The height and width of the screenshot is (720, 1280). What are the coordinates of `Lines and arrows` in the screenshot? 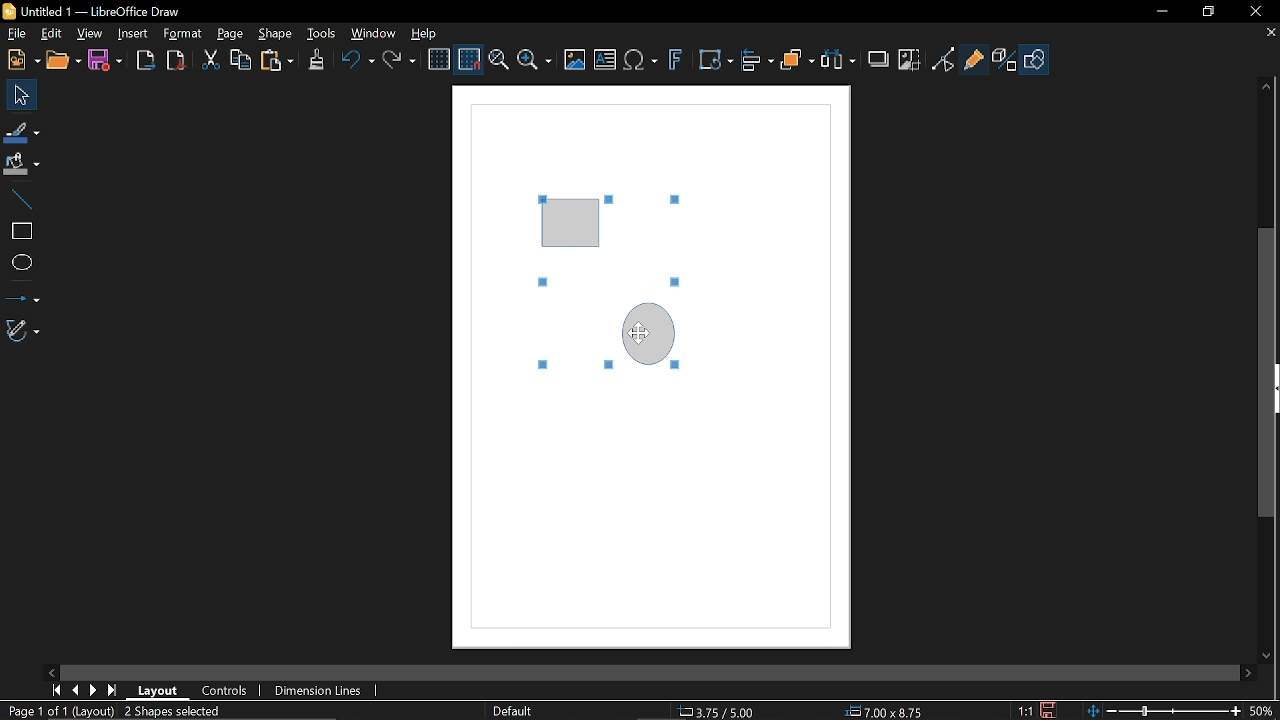 It's located at (21, 294).